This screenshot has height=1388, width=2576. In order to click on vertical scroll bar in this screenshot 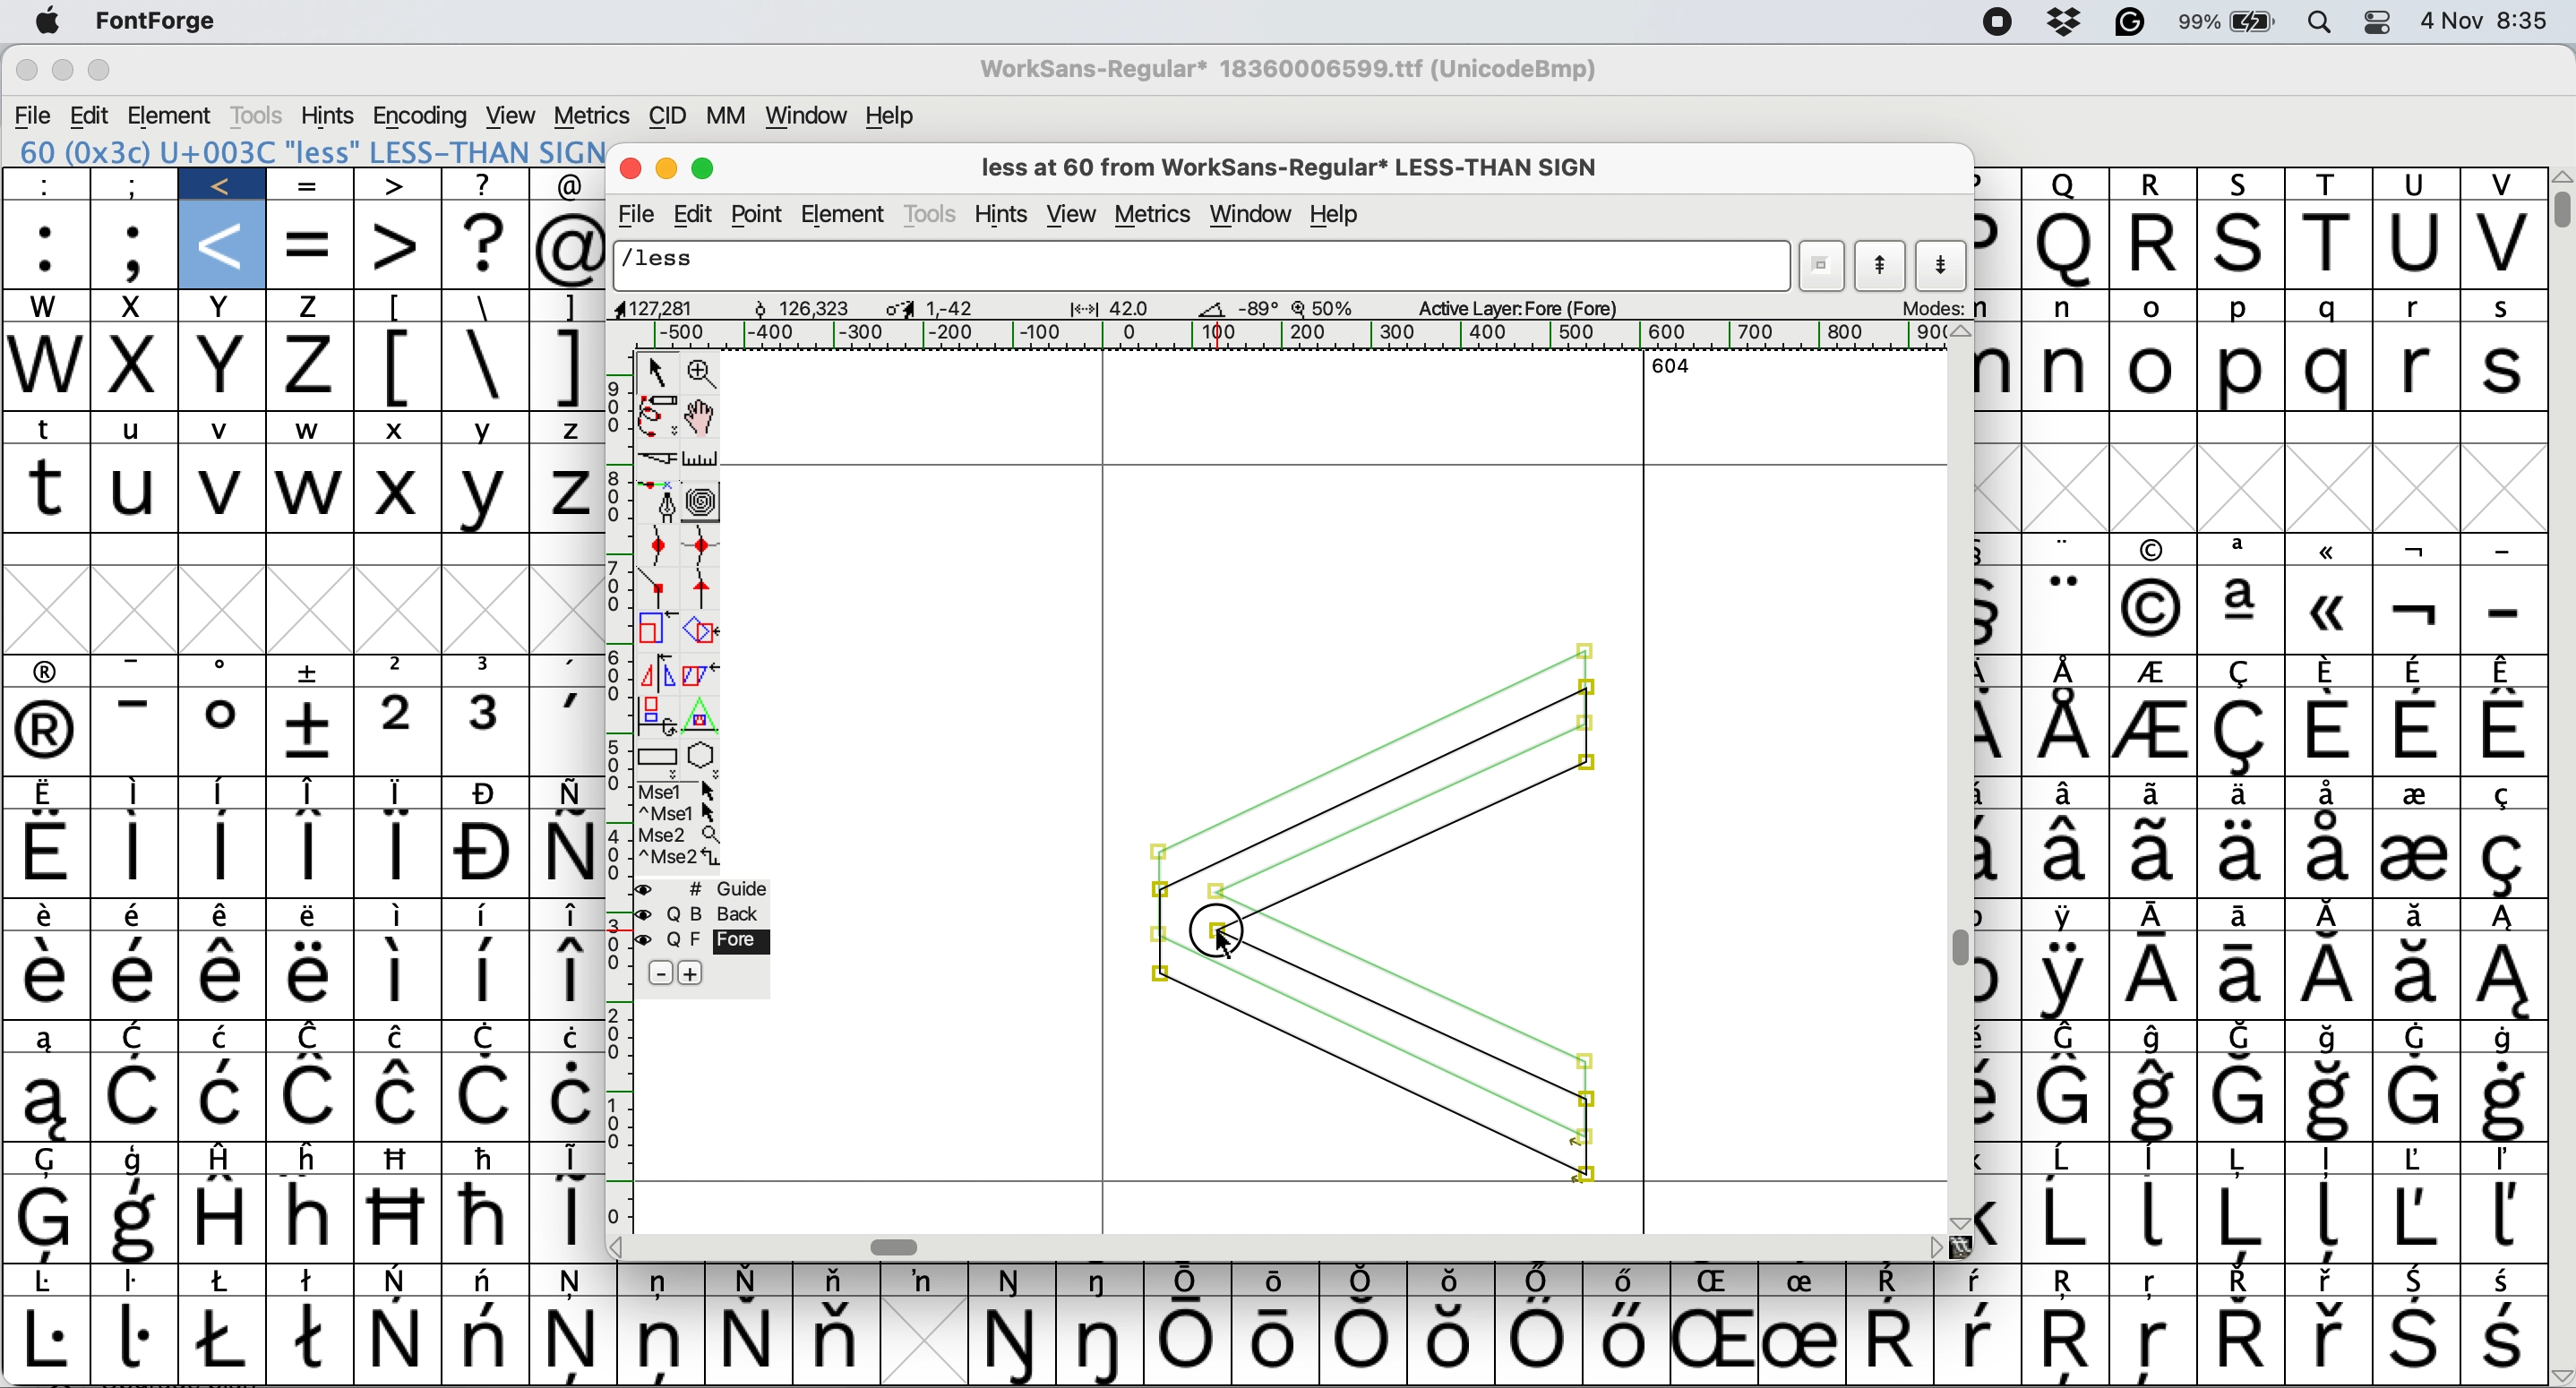, I will do `click(2560, 205)`.